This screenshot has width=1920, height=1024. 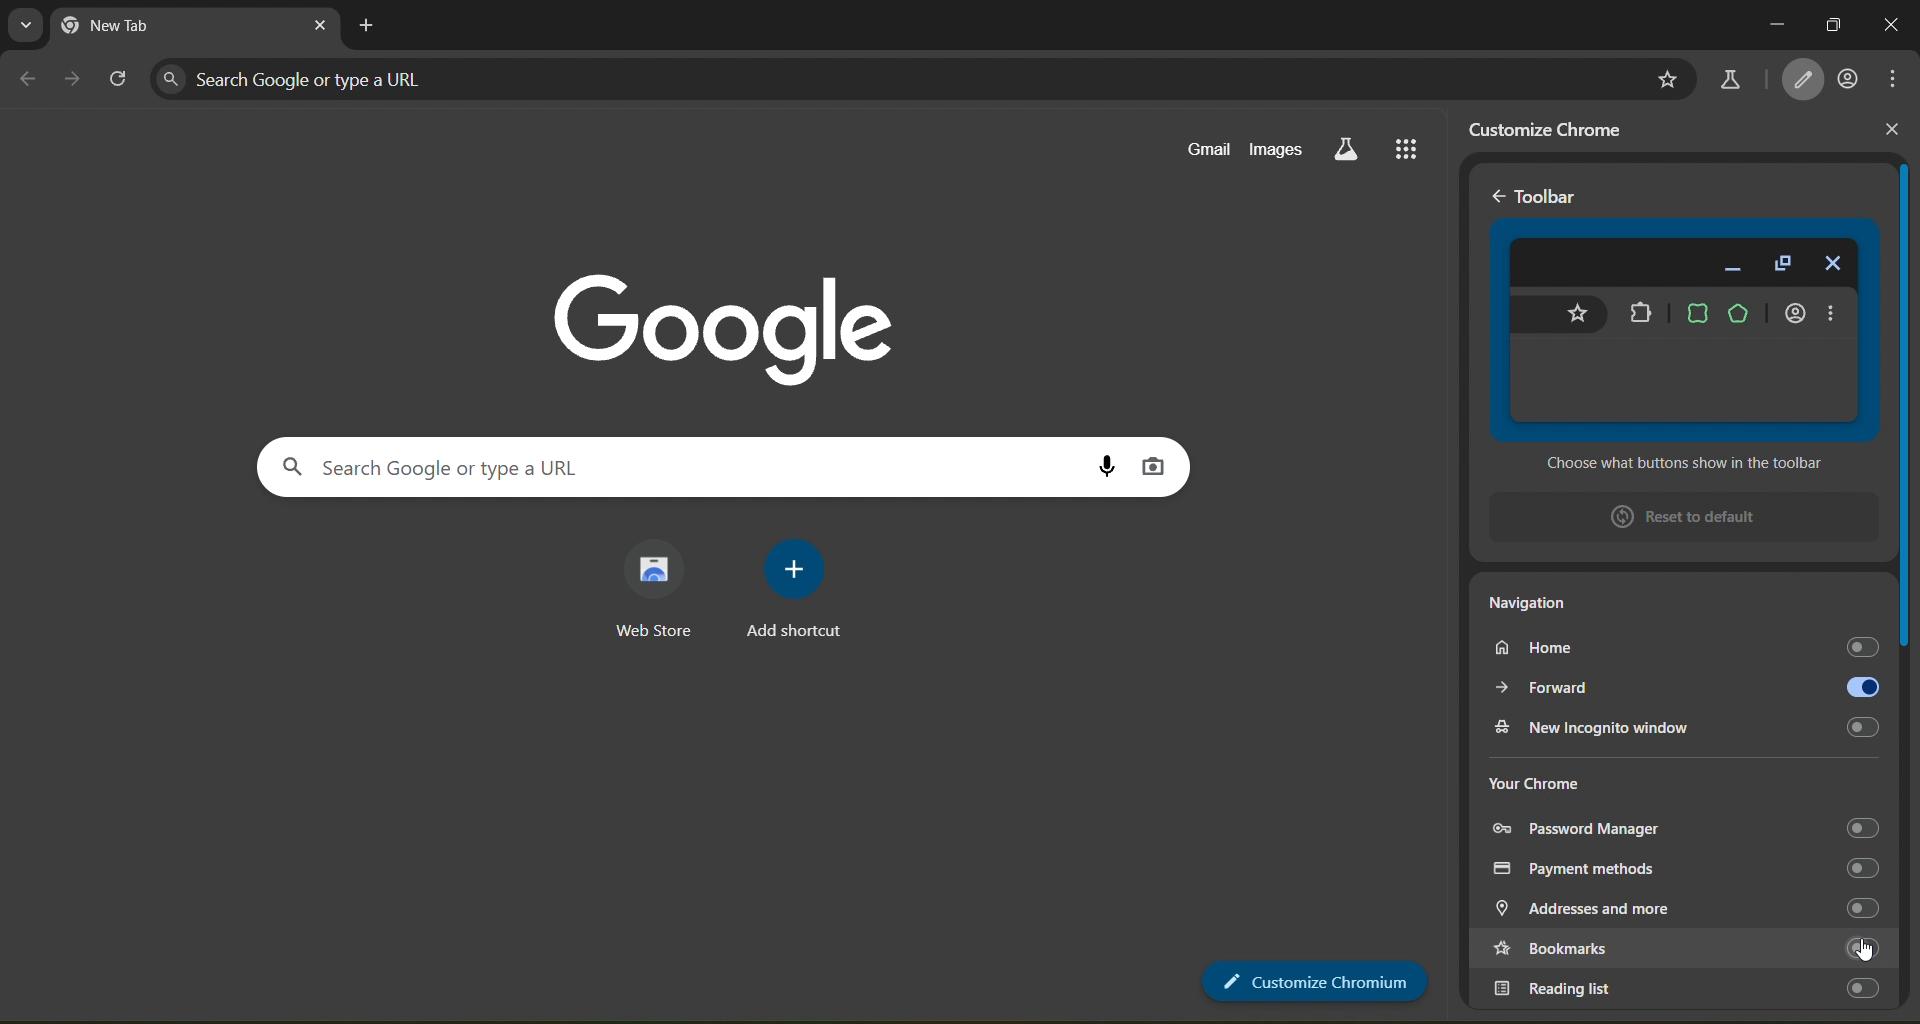 I want to click on forward, so click(x=1686, y=687).